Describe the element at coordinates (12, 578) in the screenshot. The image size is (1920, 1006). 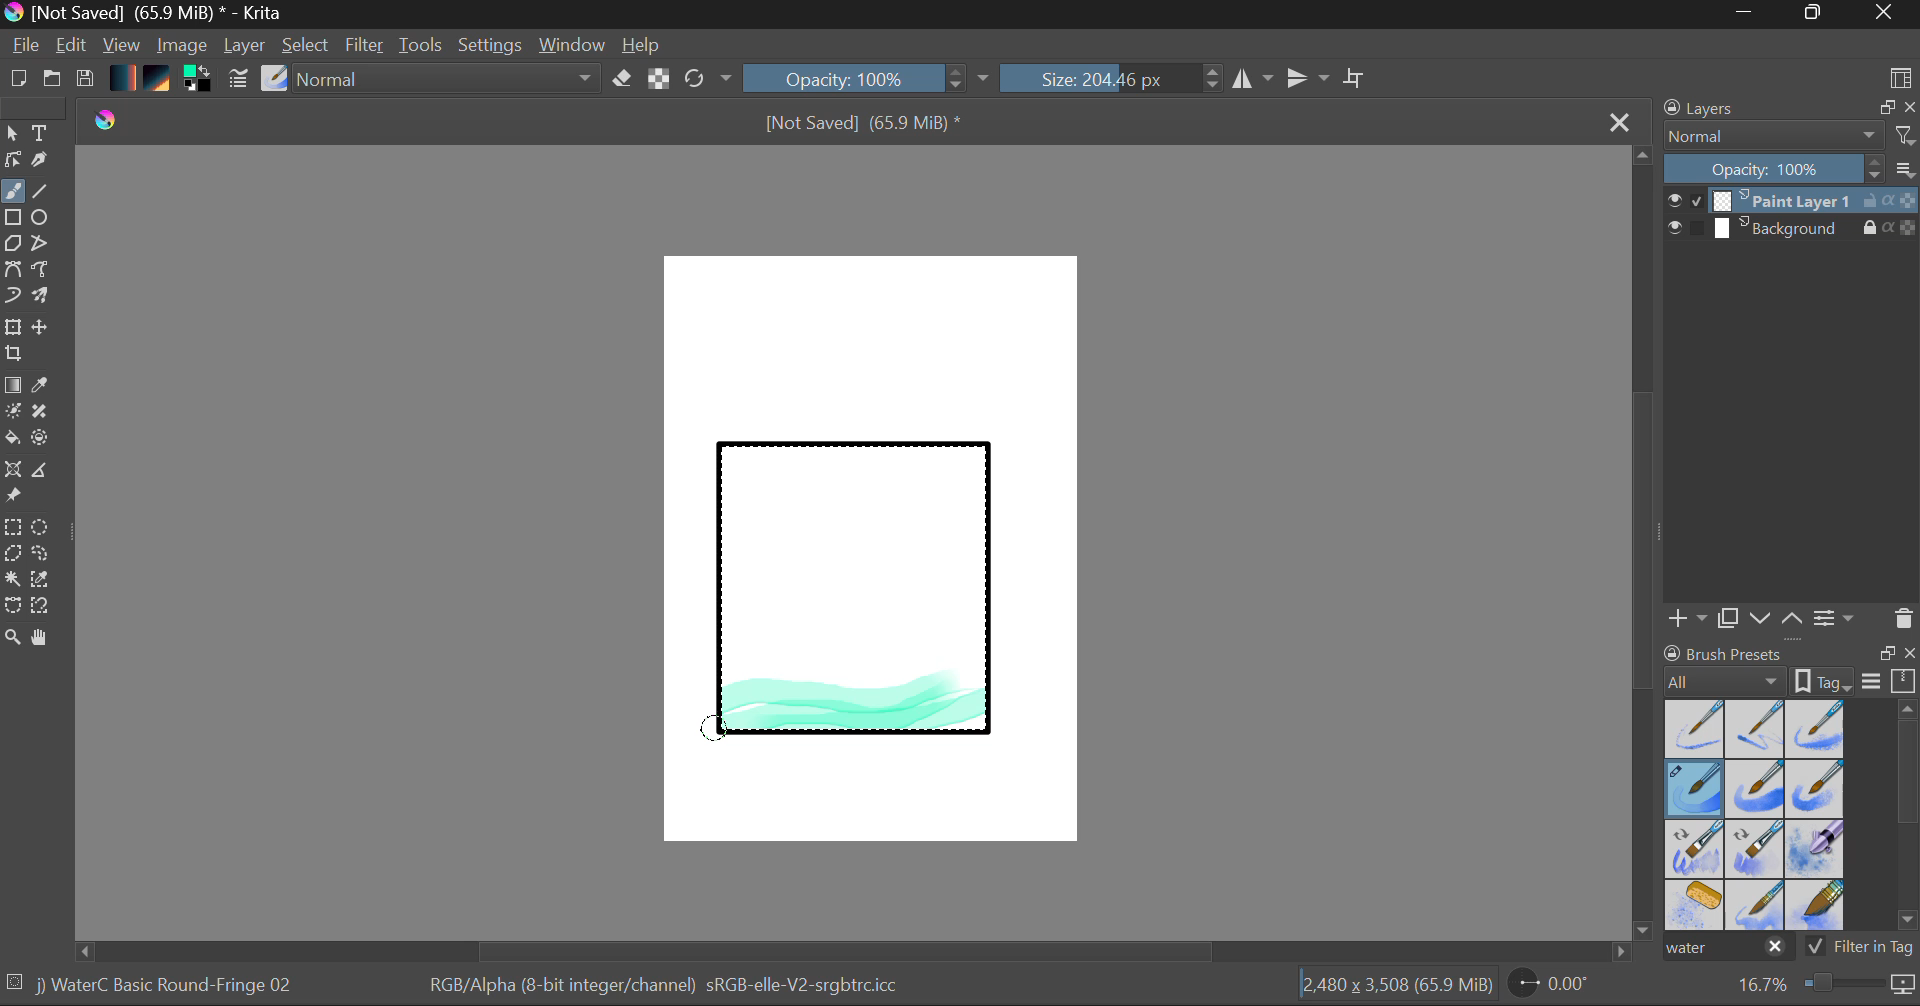
I see `Continuous Selection` at that location.